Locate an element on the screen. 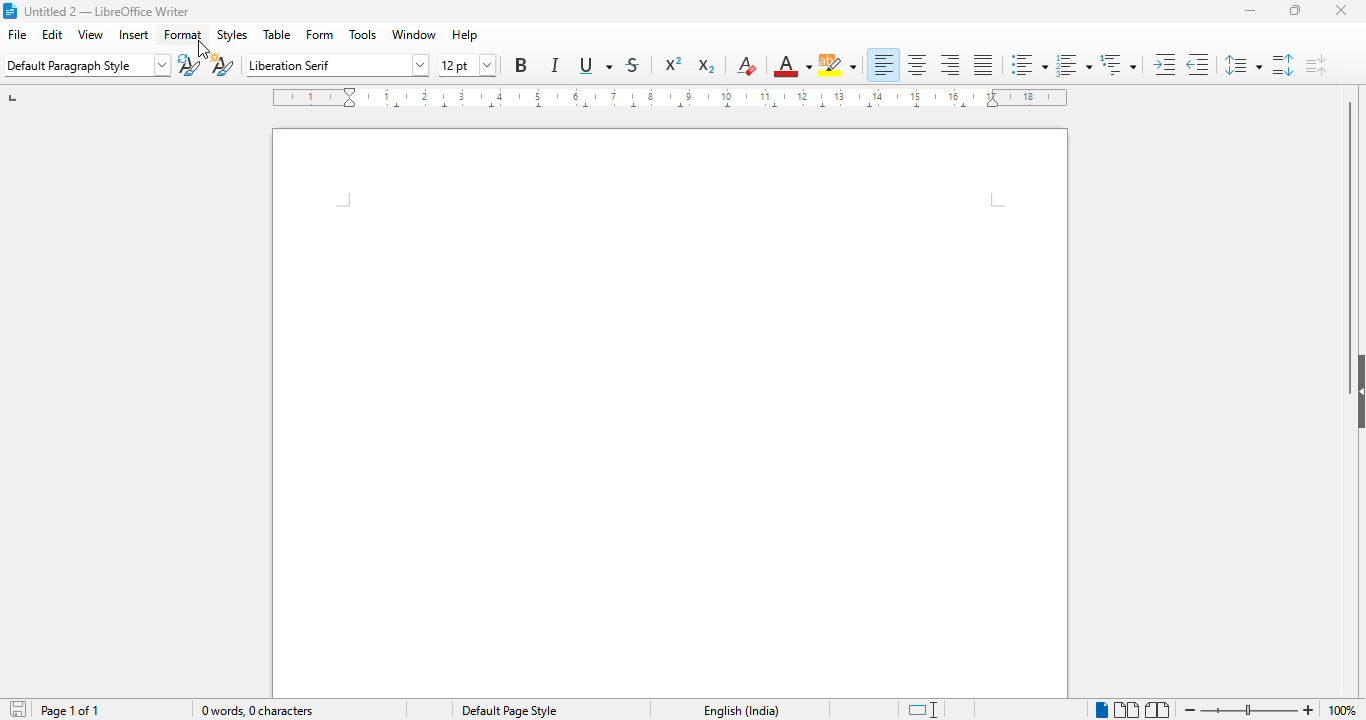 Image resolution: width=1366 pixels, height=720 pixels. maximize is located at coordinates (1295, 10).